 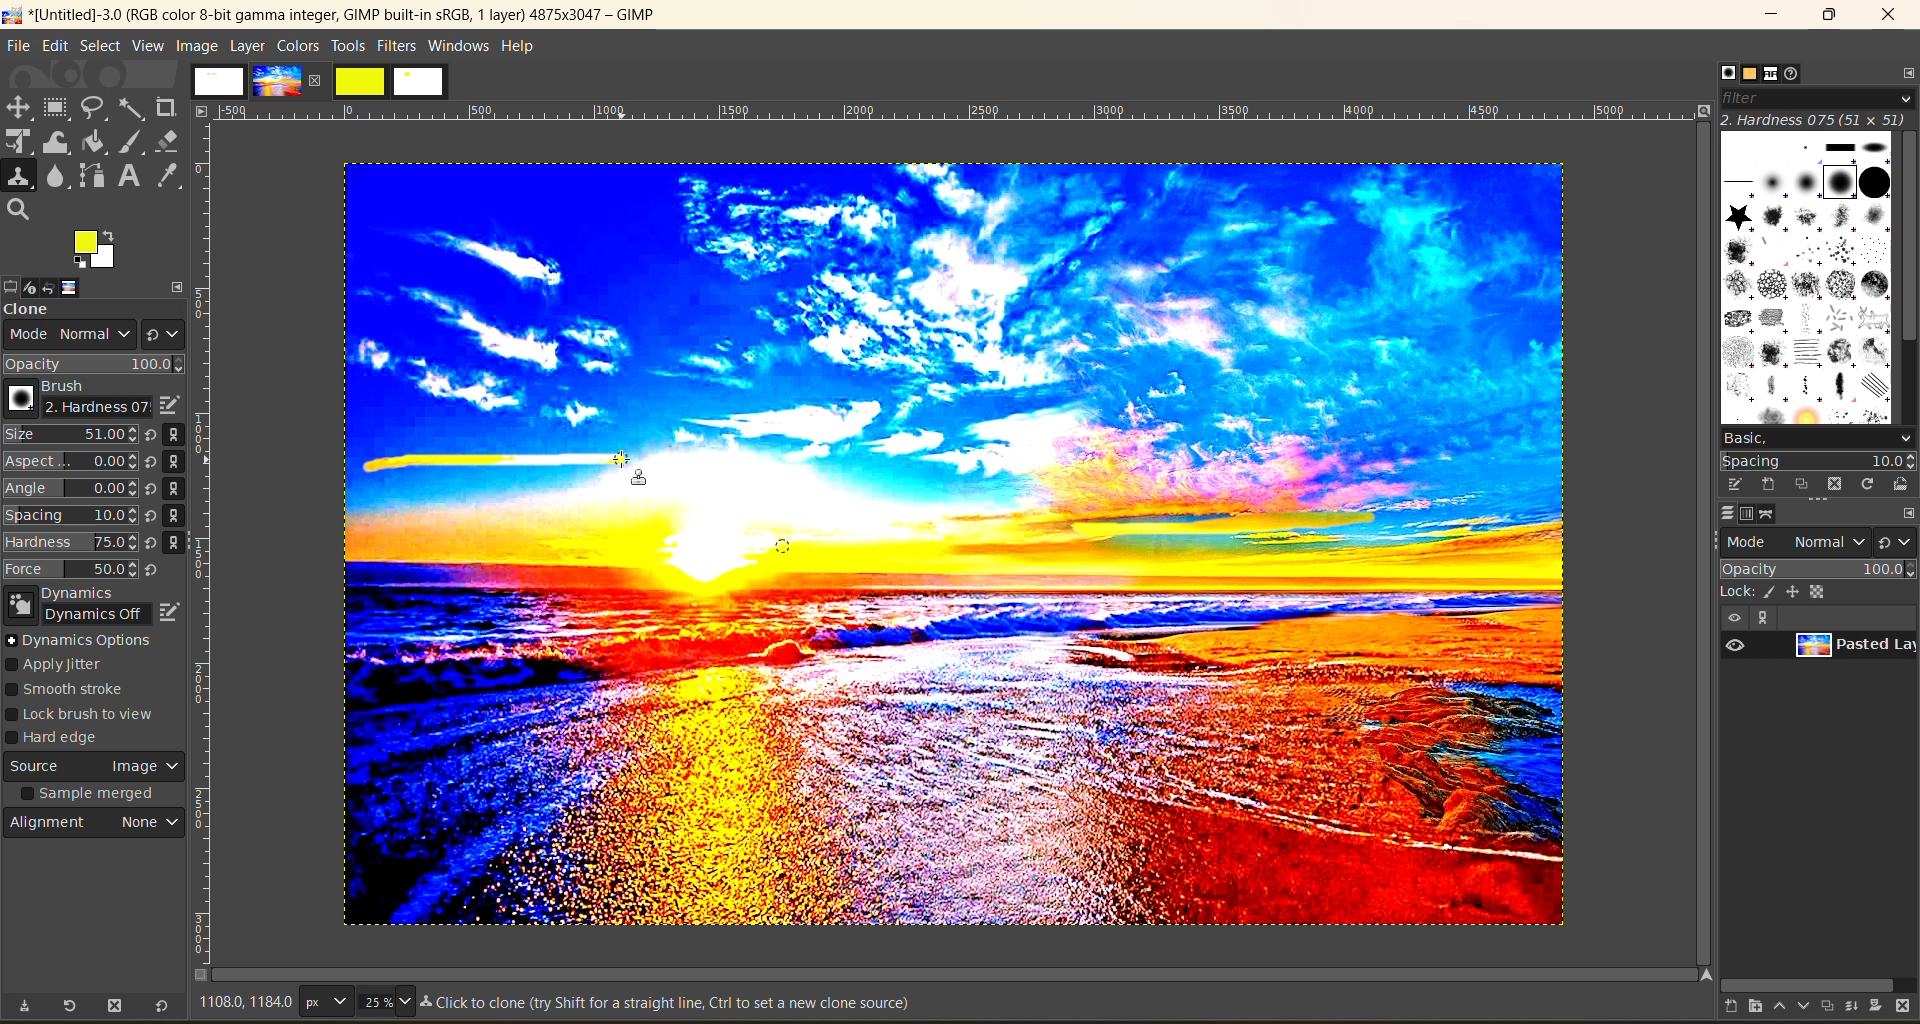 I want to click on 740.0, 1580.0, so click(x=243, y=1005).